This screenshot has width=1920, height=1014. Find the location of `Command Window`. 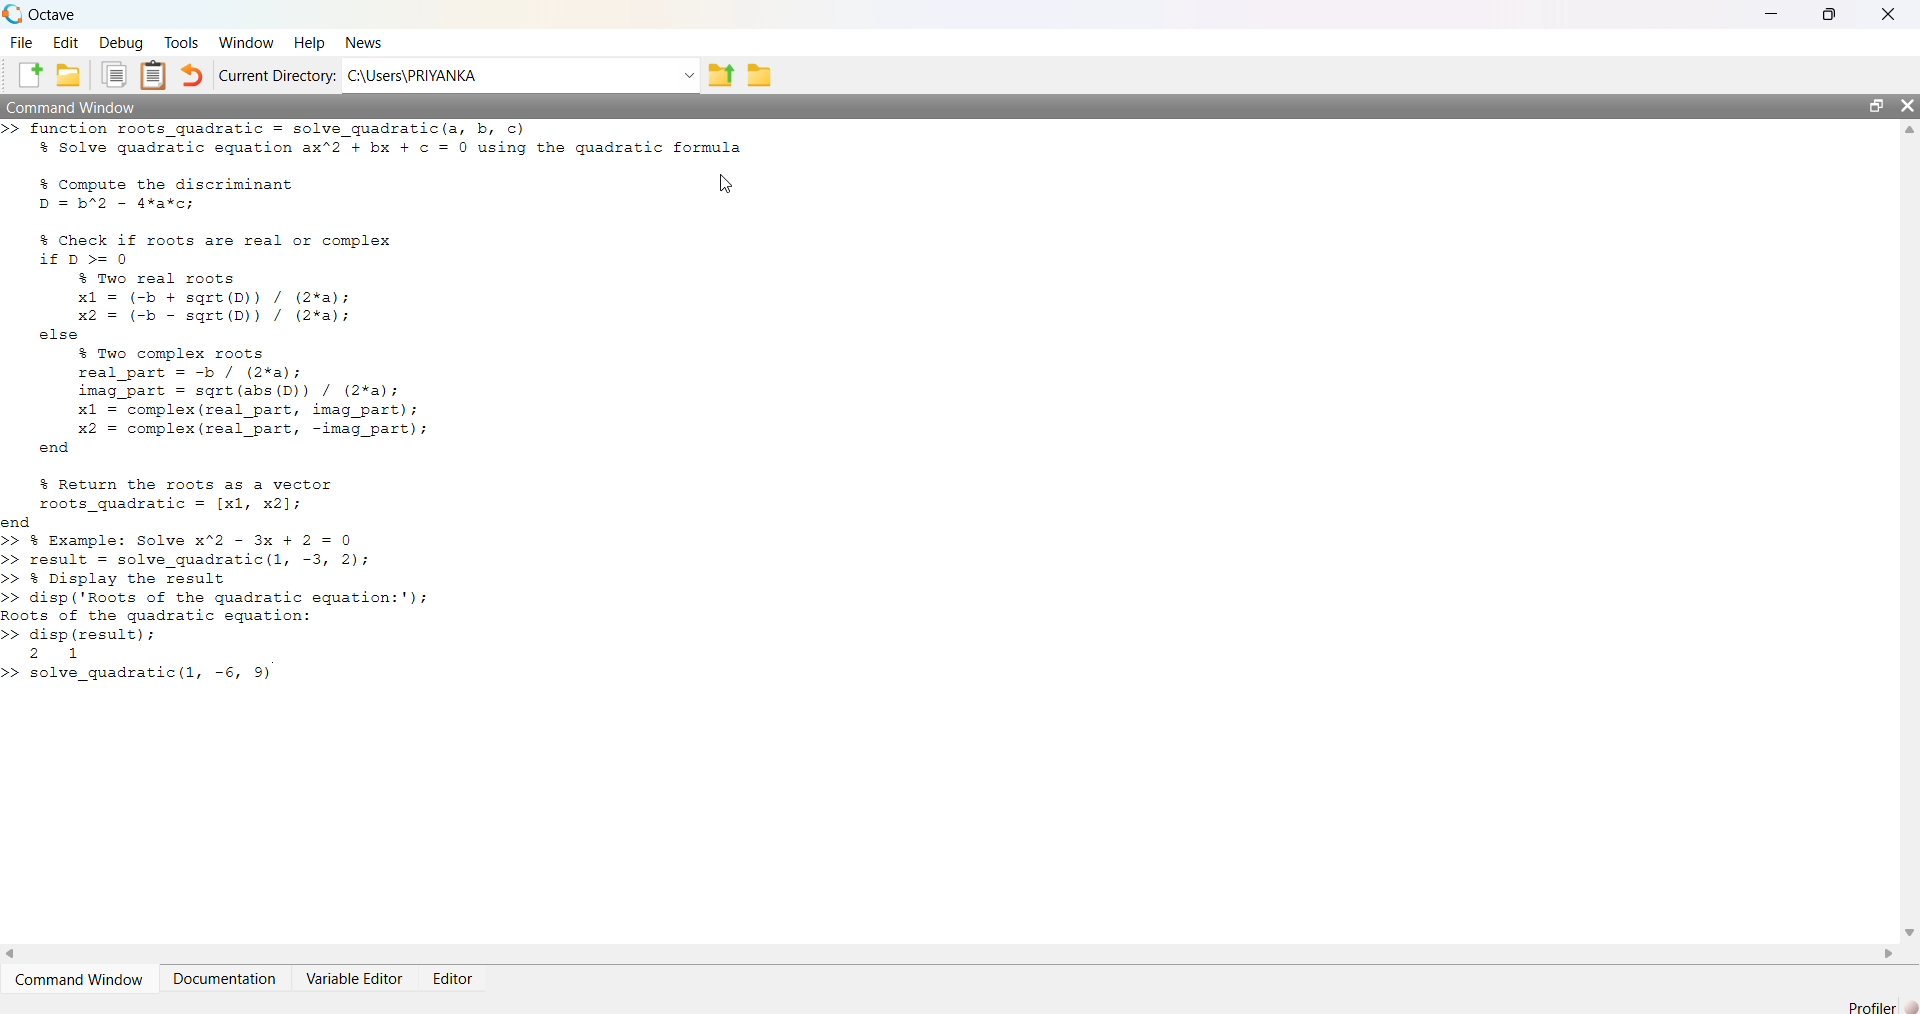

Command Window is located at coordinates (82, 979).